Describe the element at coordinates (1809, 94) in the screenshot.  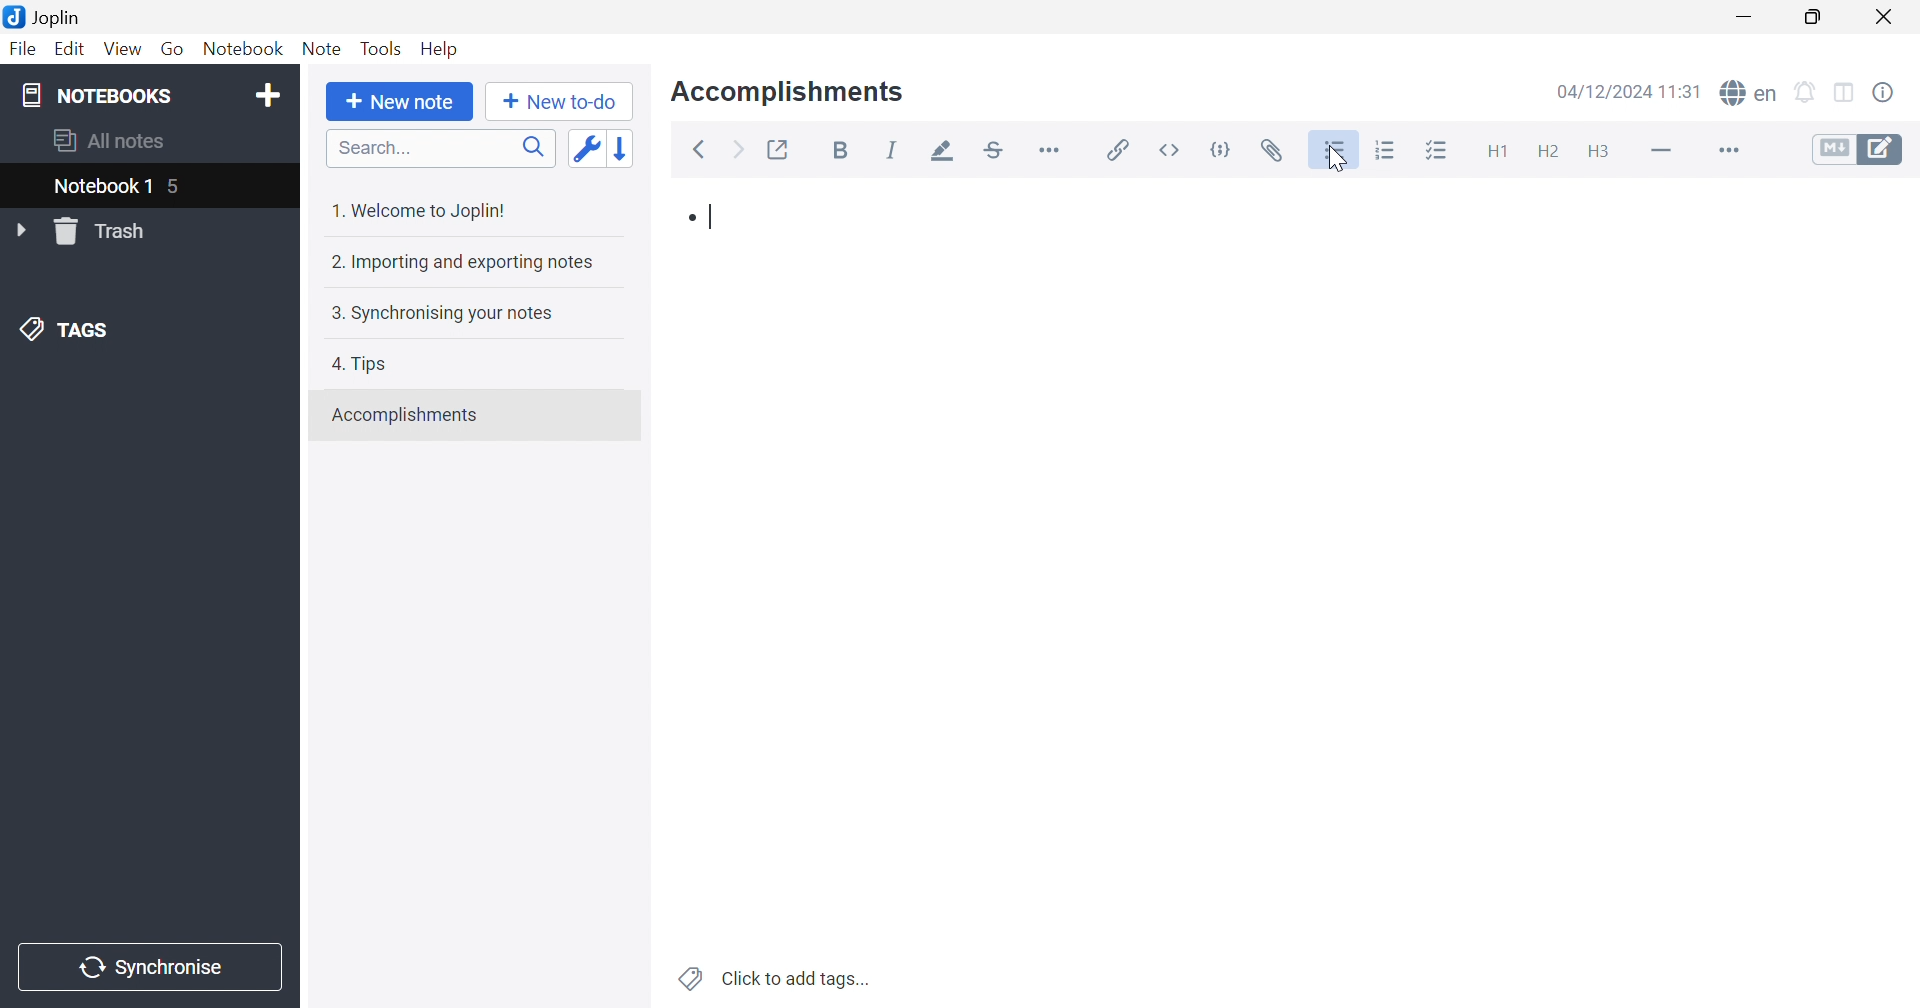
I see `Set alarm` at that location.